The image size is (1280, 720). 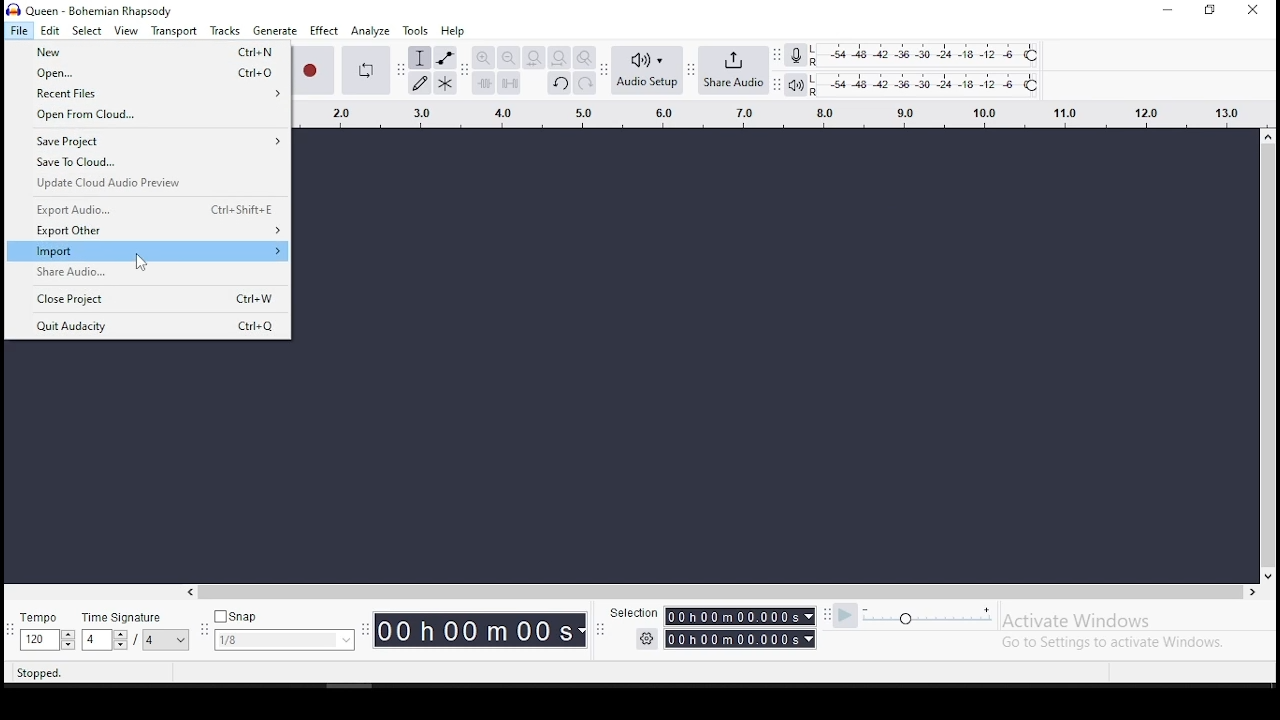 I want to click on icon, so click(x=92, y=9).